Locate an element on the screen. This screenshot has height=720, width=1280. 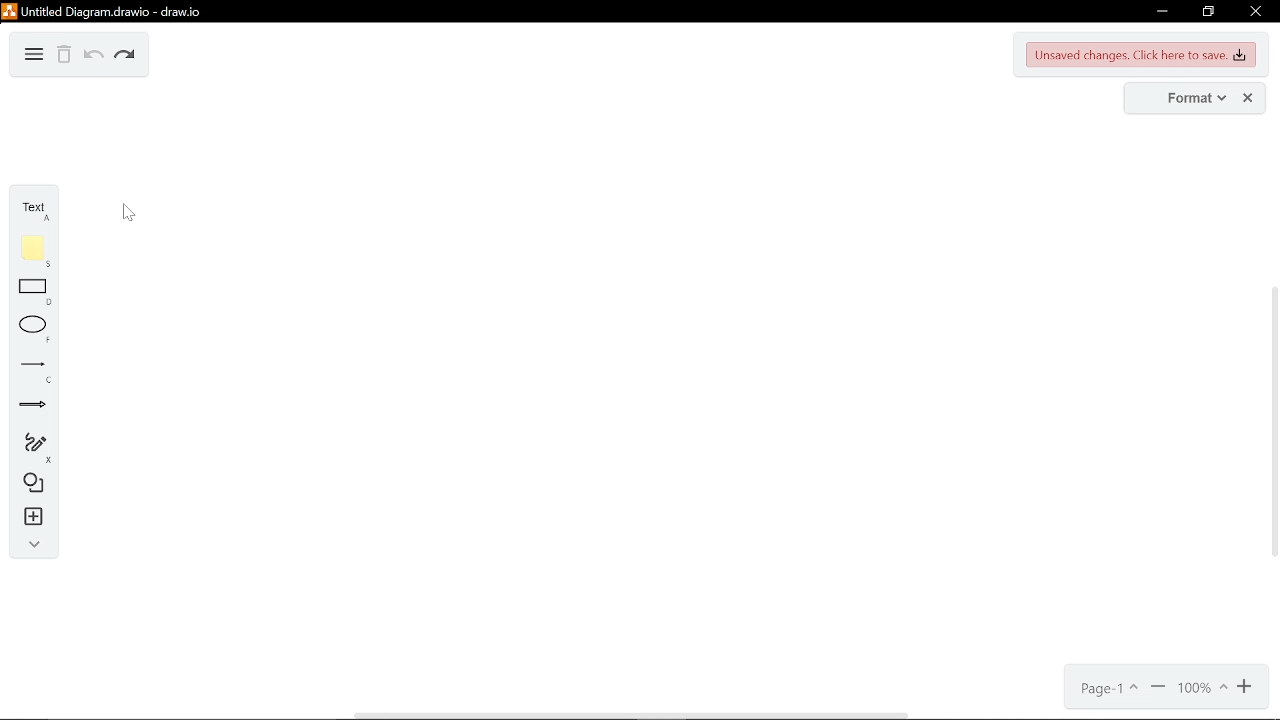
delete is located at coordinates (64, 55).